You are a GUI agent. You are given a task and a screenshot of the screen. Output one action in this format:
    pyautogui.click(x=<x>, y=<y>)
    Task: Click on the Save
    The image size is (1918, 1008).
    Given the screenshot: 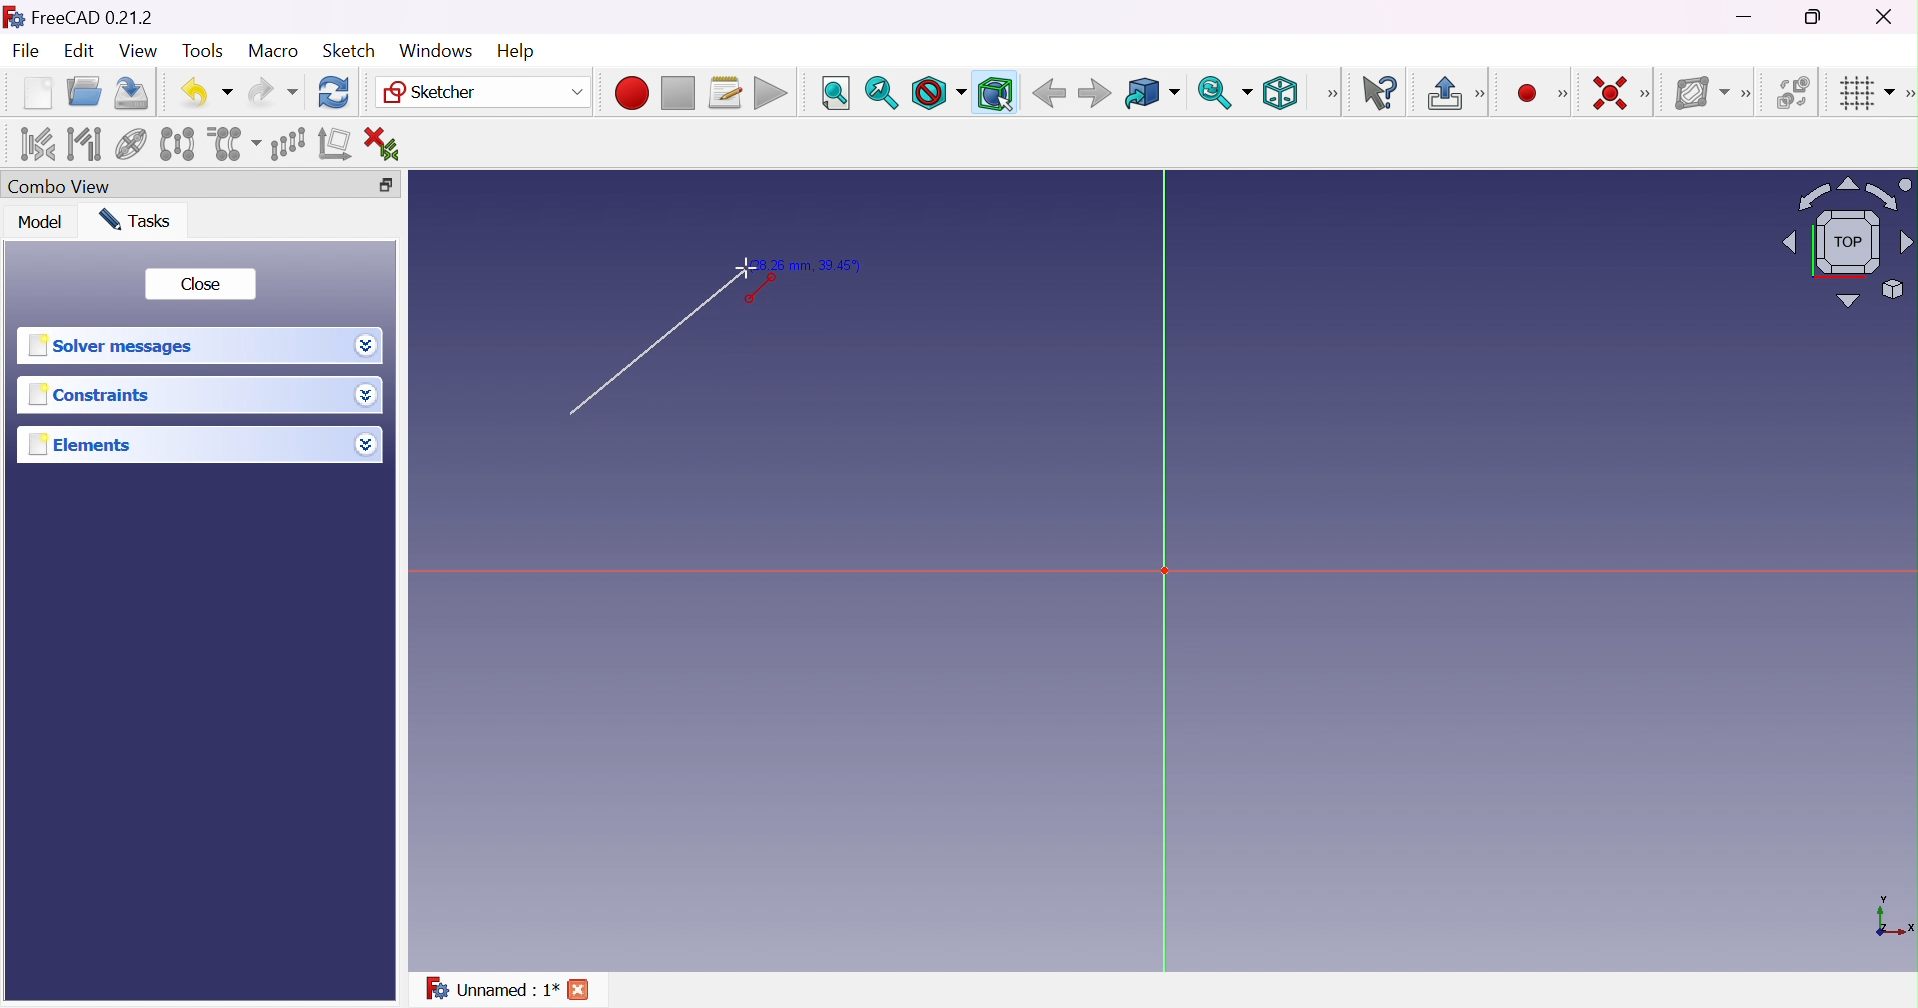 What is the action you would take?
    pyautogui.click(x=135, y=93)
    